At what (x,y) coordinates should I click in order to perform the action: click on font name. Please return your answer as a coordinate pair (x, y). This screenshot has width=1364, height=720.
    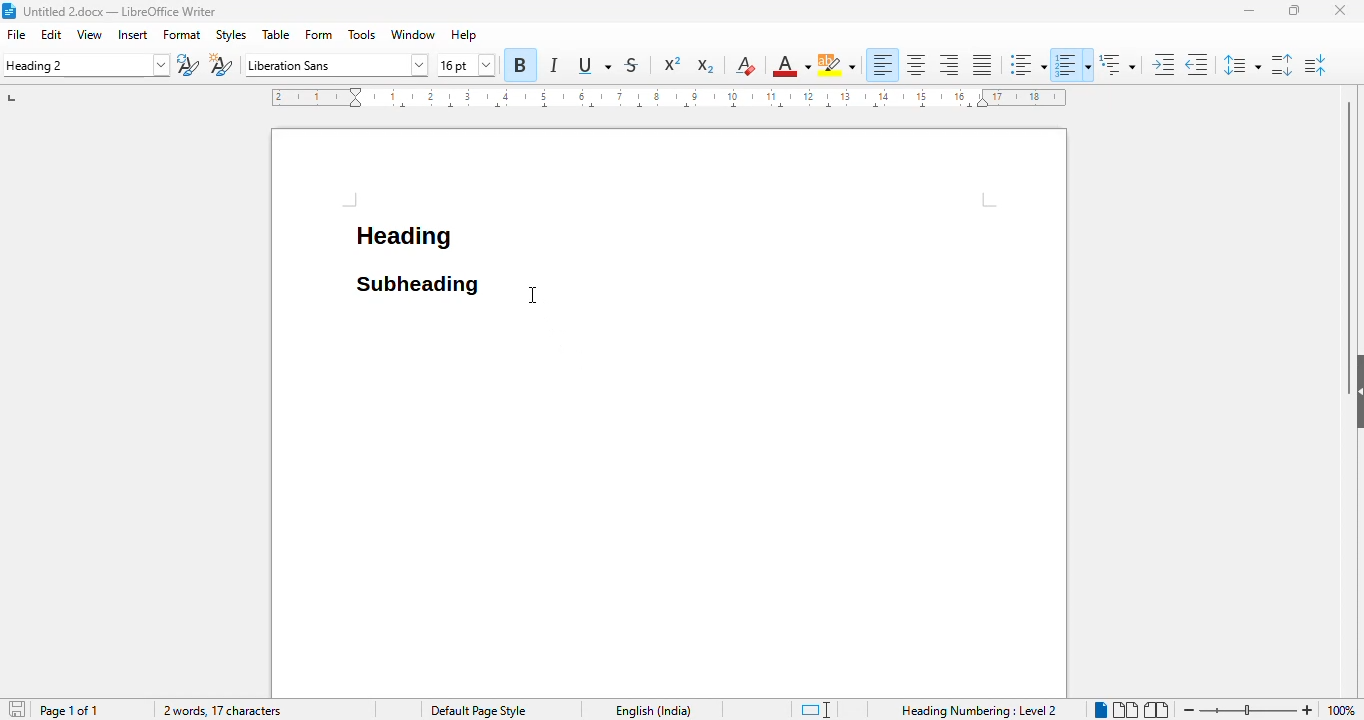
    Looking at the image, I should click on (334, 64).